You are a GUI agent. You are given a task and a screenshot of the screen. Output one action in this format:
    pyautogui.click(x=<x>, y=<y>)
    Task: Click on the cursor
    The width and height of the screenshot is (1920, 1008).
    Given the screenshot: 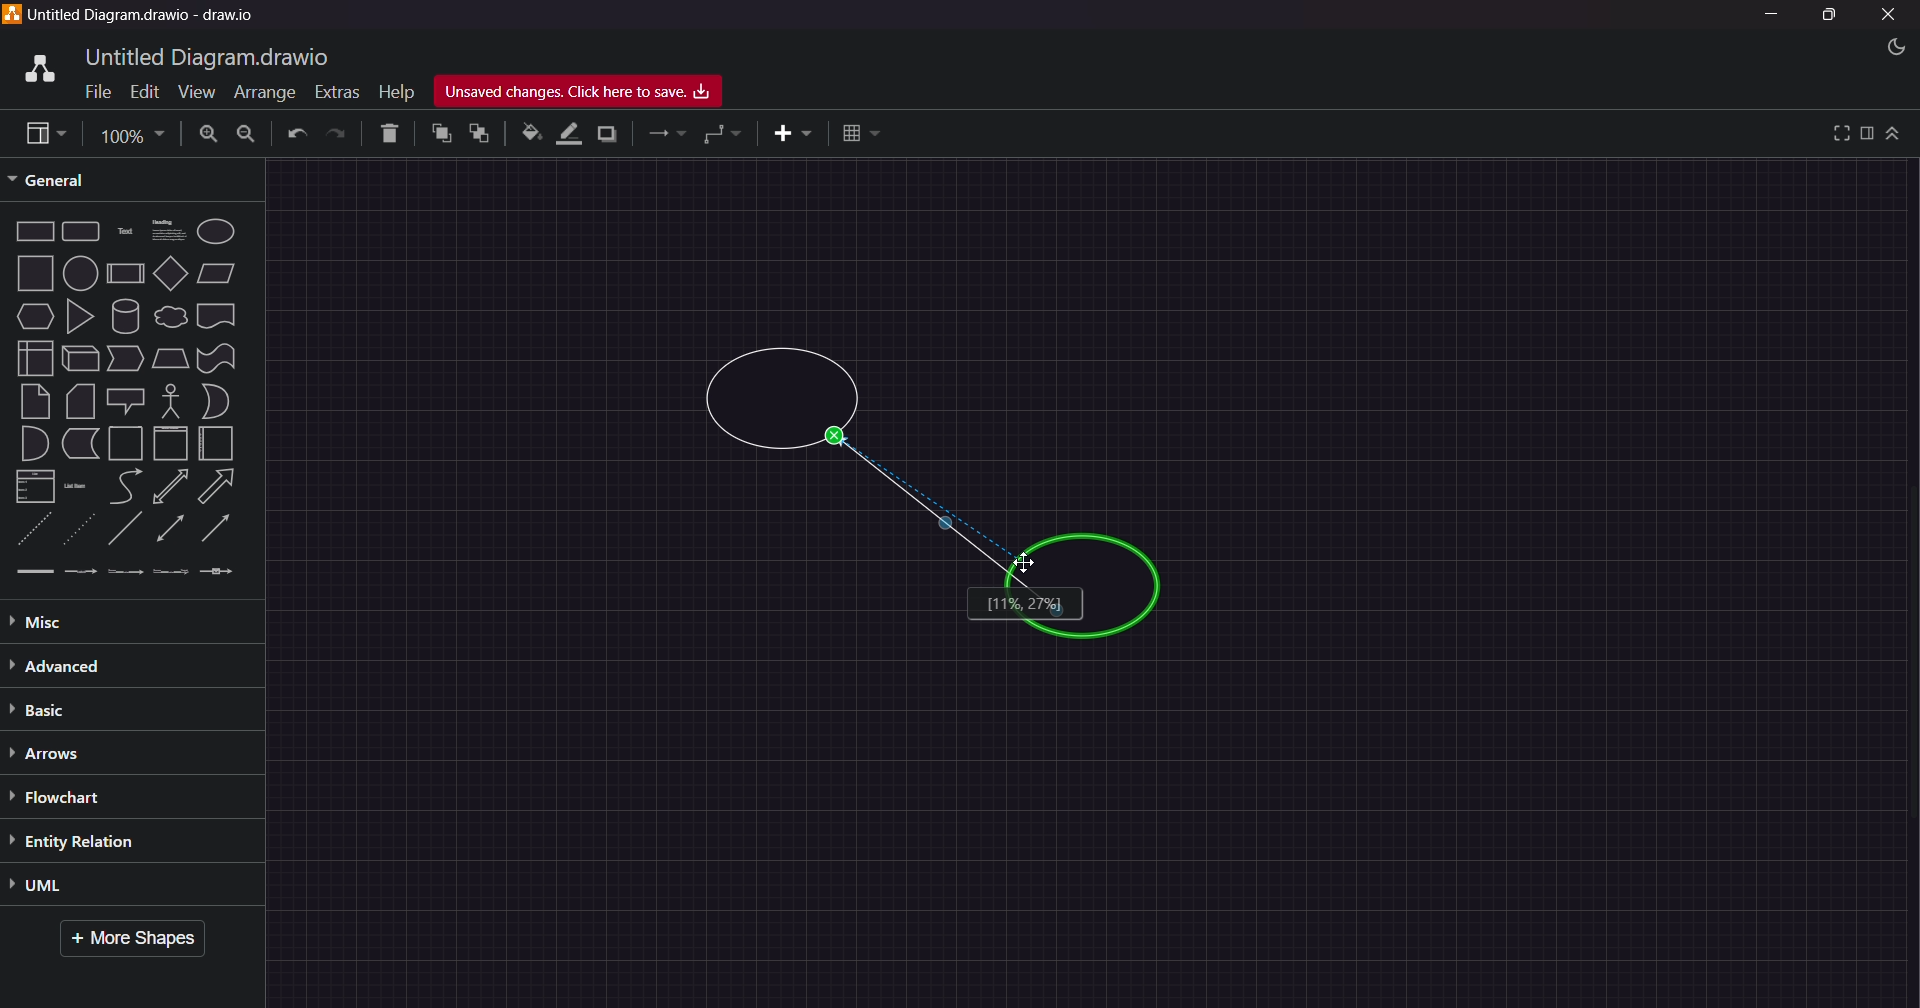 What is the action you would take?
    pyautogui.click(x=1026, y=562)
    